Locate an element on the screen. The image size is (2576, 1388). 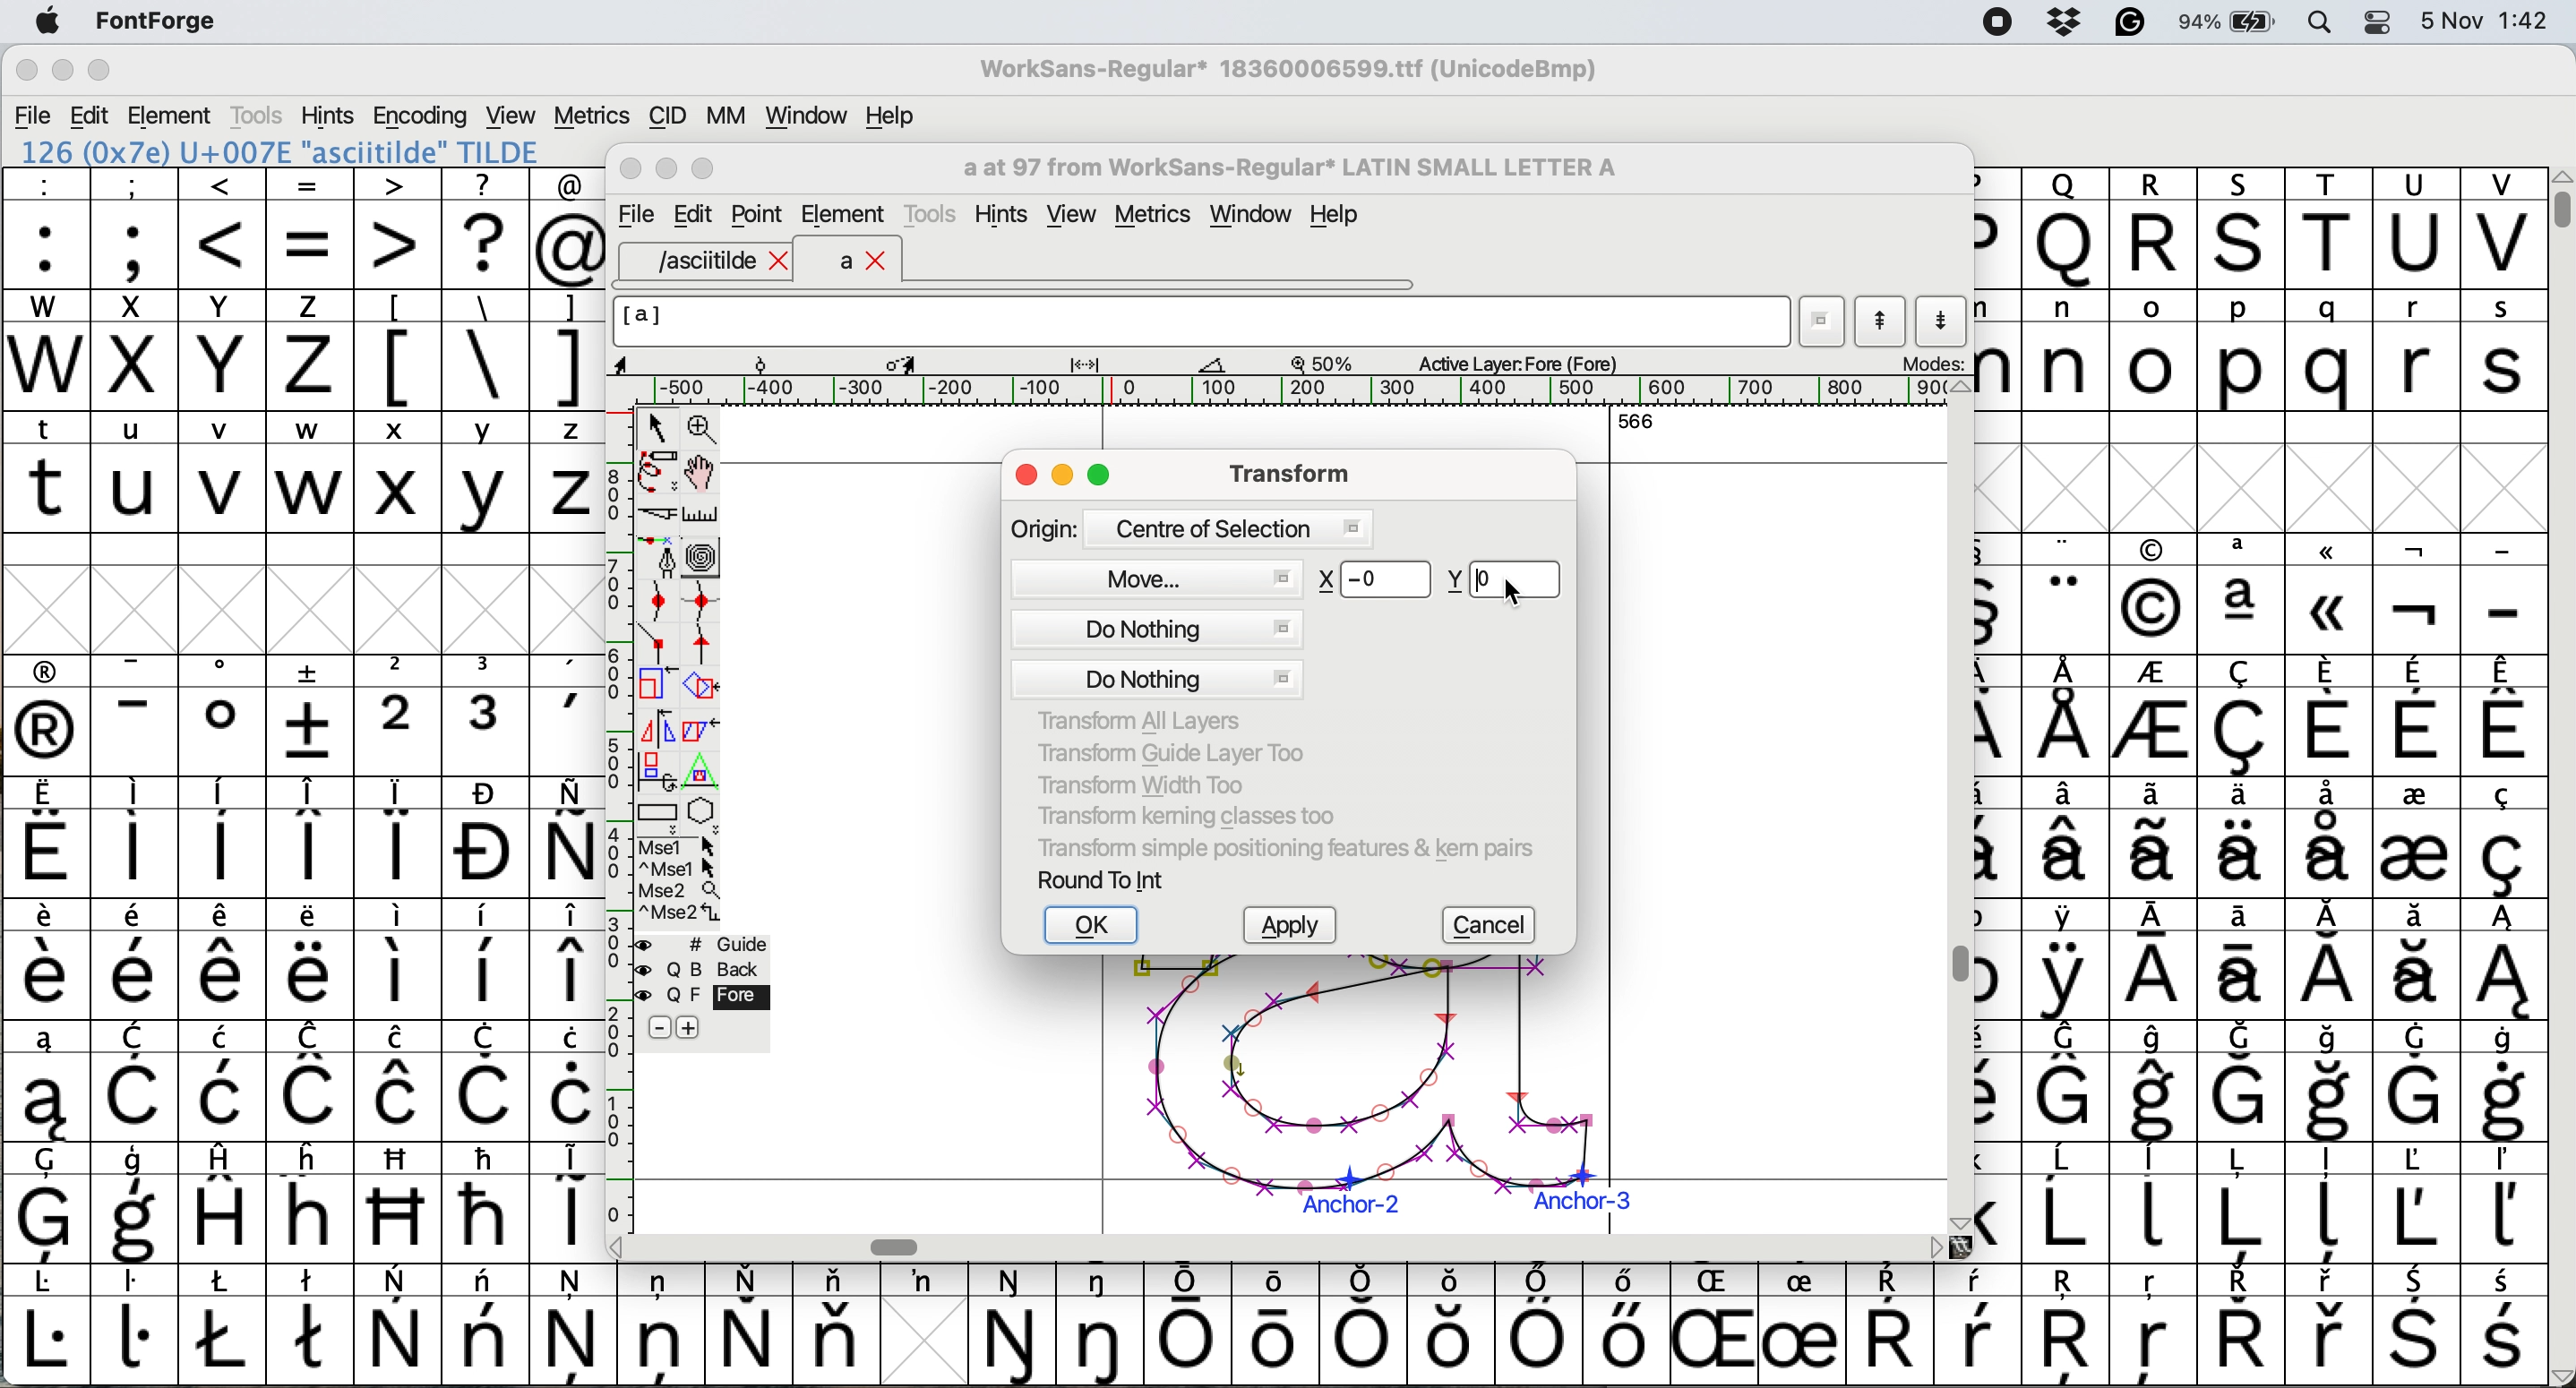
scroll button is located at coordinates (1960, 388).